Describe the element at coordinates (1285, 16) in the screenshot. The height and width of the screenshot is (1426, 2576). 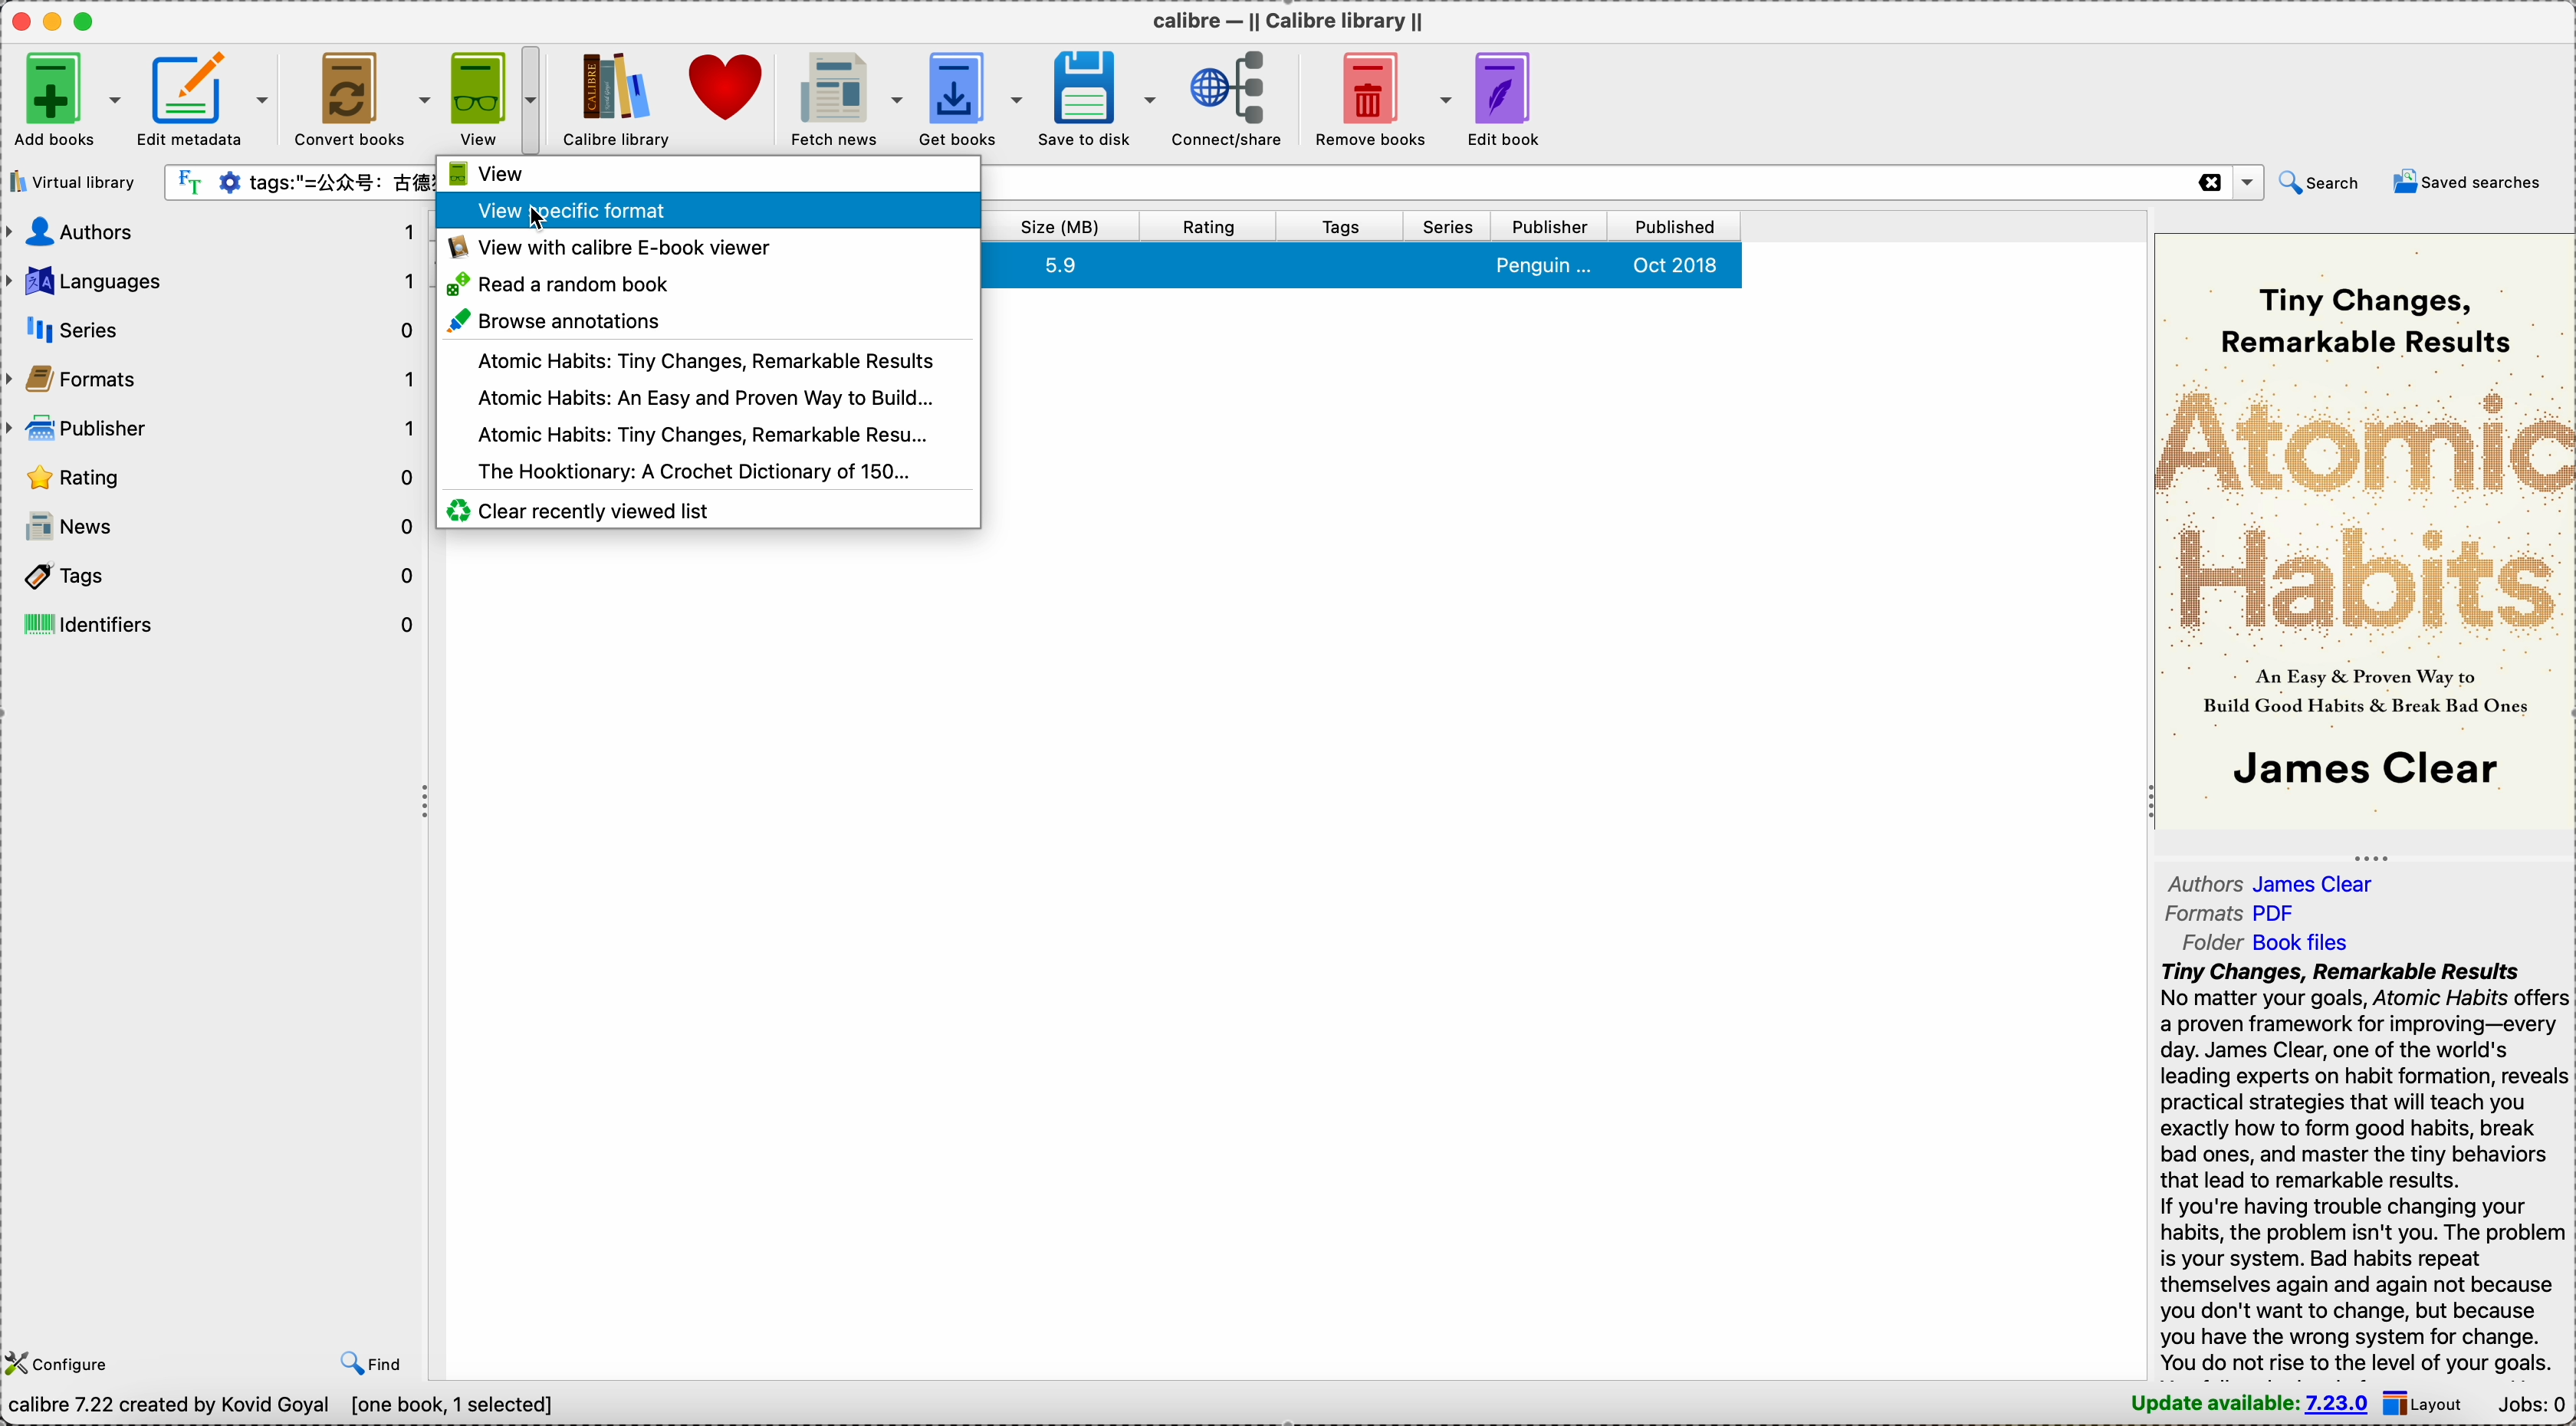
I see `Calibre` at that location.